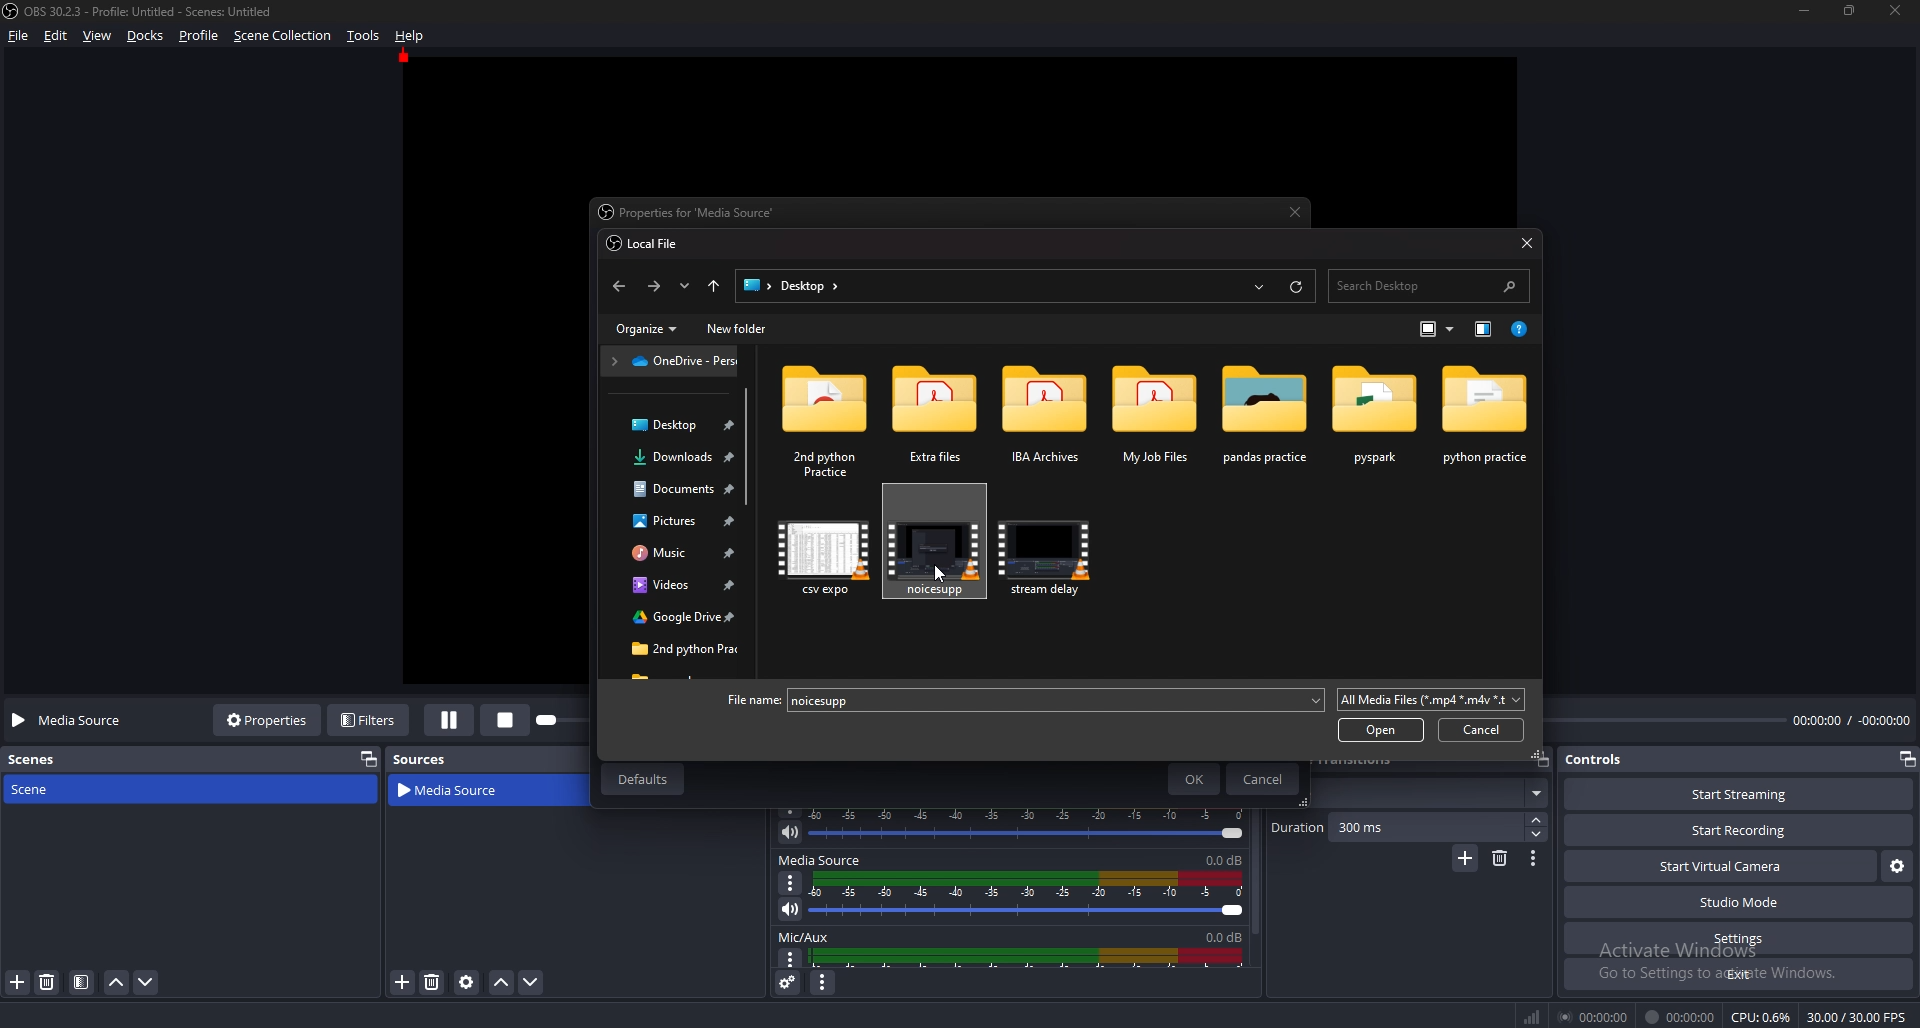 Image resolution: width=1920 pixels, height=1028 pixels. What do you see at coordinates (937, 542) in the screenshot?
I see `selected video` at bounding box center [937, 542].